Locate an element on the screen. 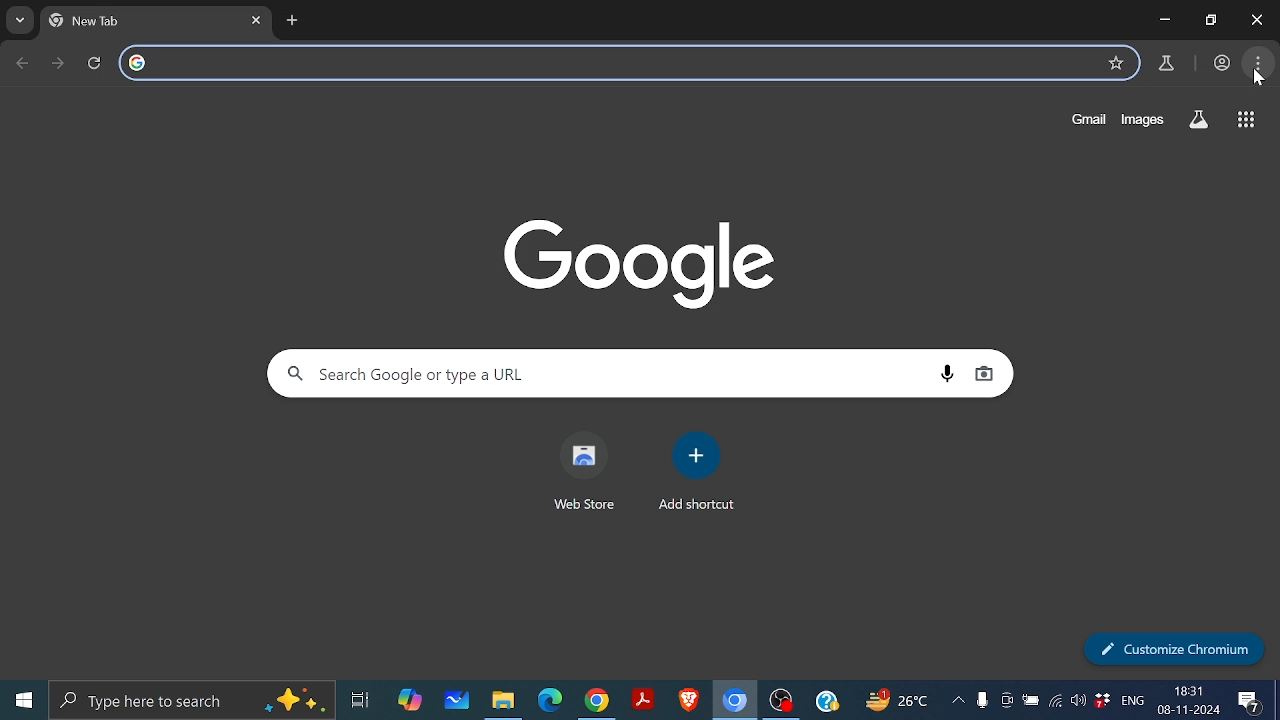 The height and width of the screenshot is (720, 1280). Mark as favorite is located at coordinates (1116, 63).